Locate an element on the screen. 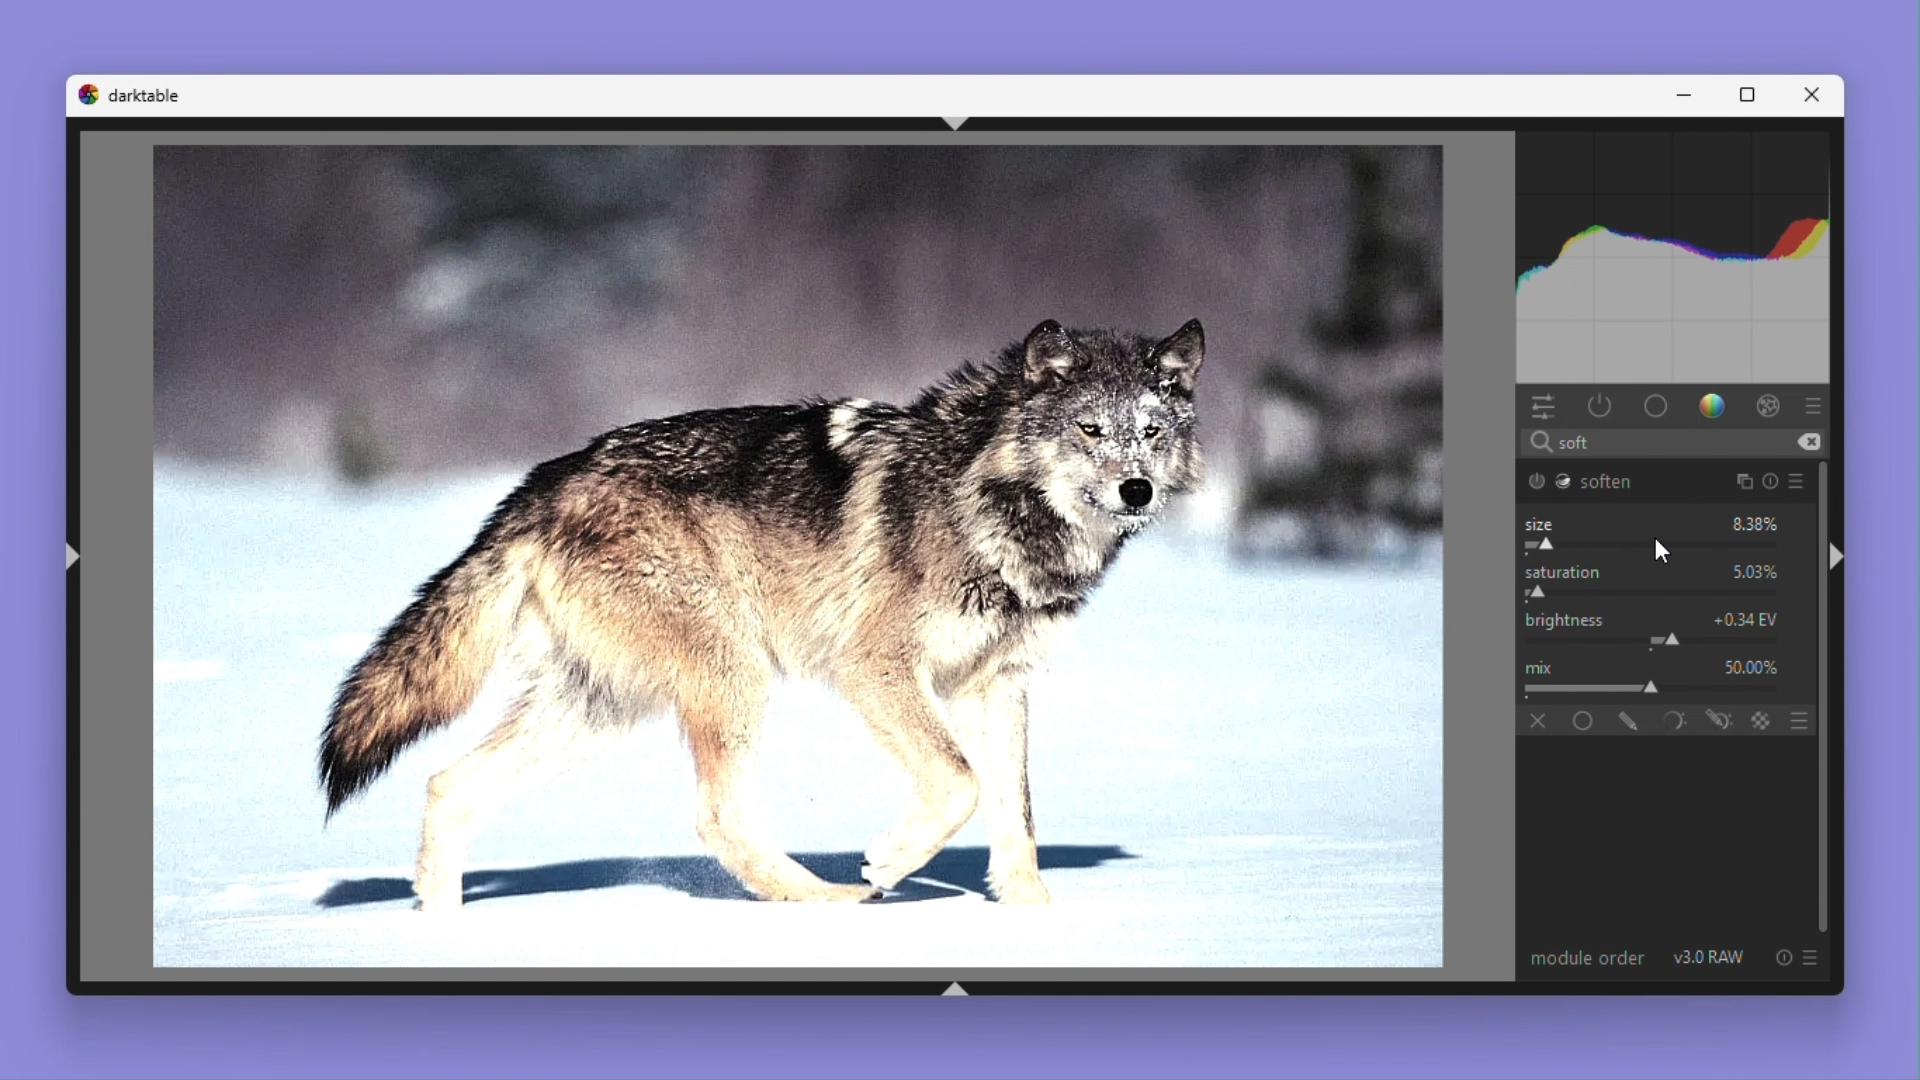 Image resolution: width=1920 pixels, height=1080 pixels. reset option is located at coordinates (1778, 957).